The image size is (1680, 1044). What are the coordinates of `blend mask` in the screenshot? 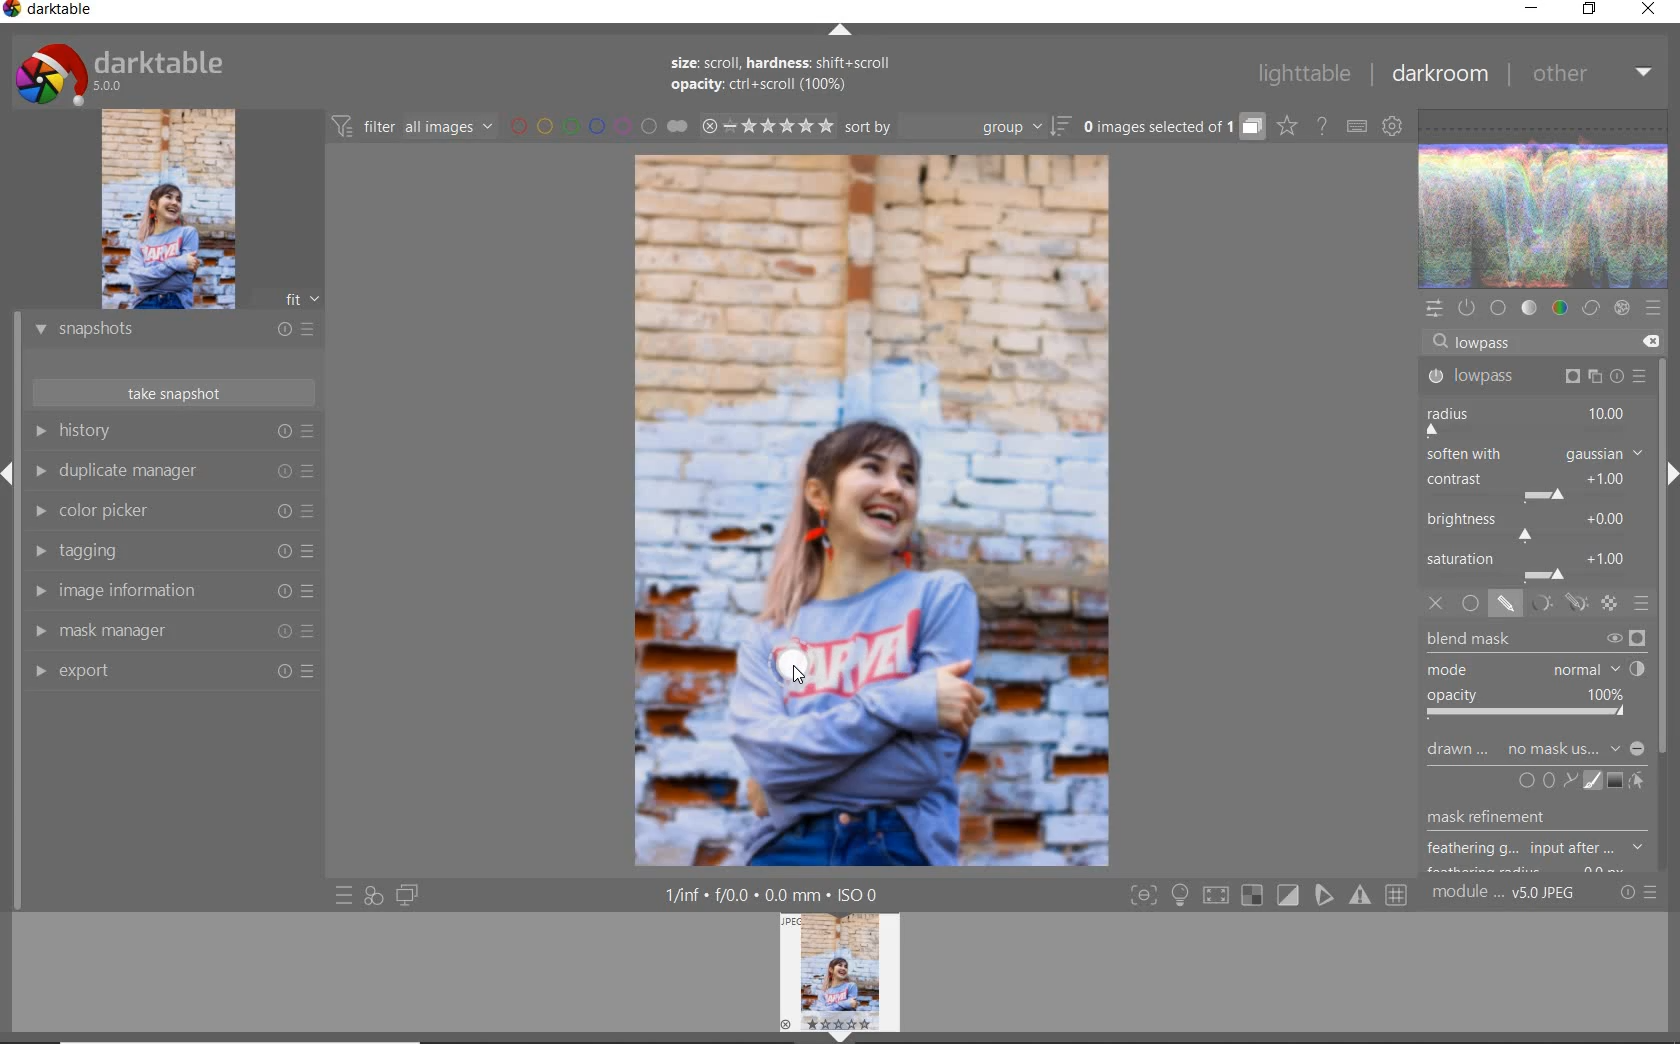 It's located at (1541, 676).